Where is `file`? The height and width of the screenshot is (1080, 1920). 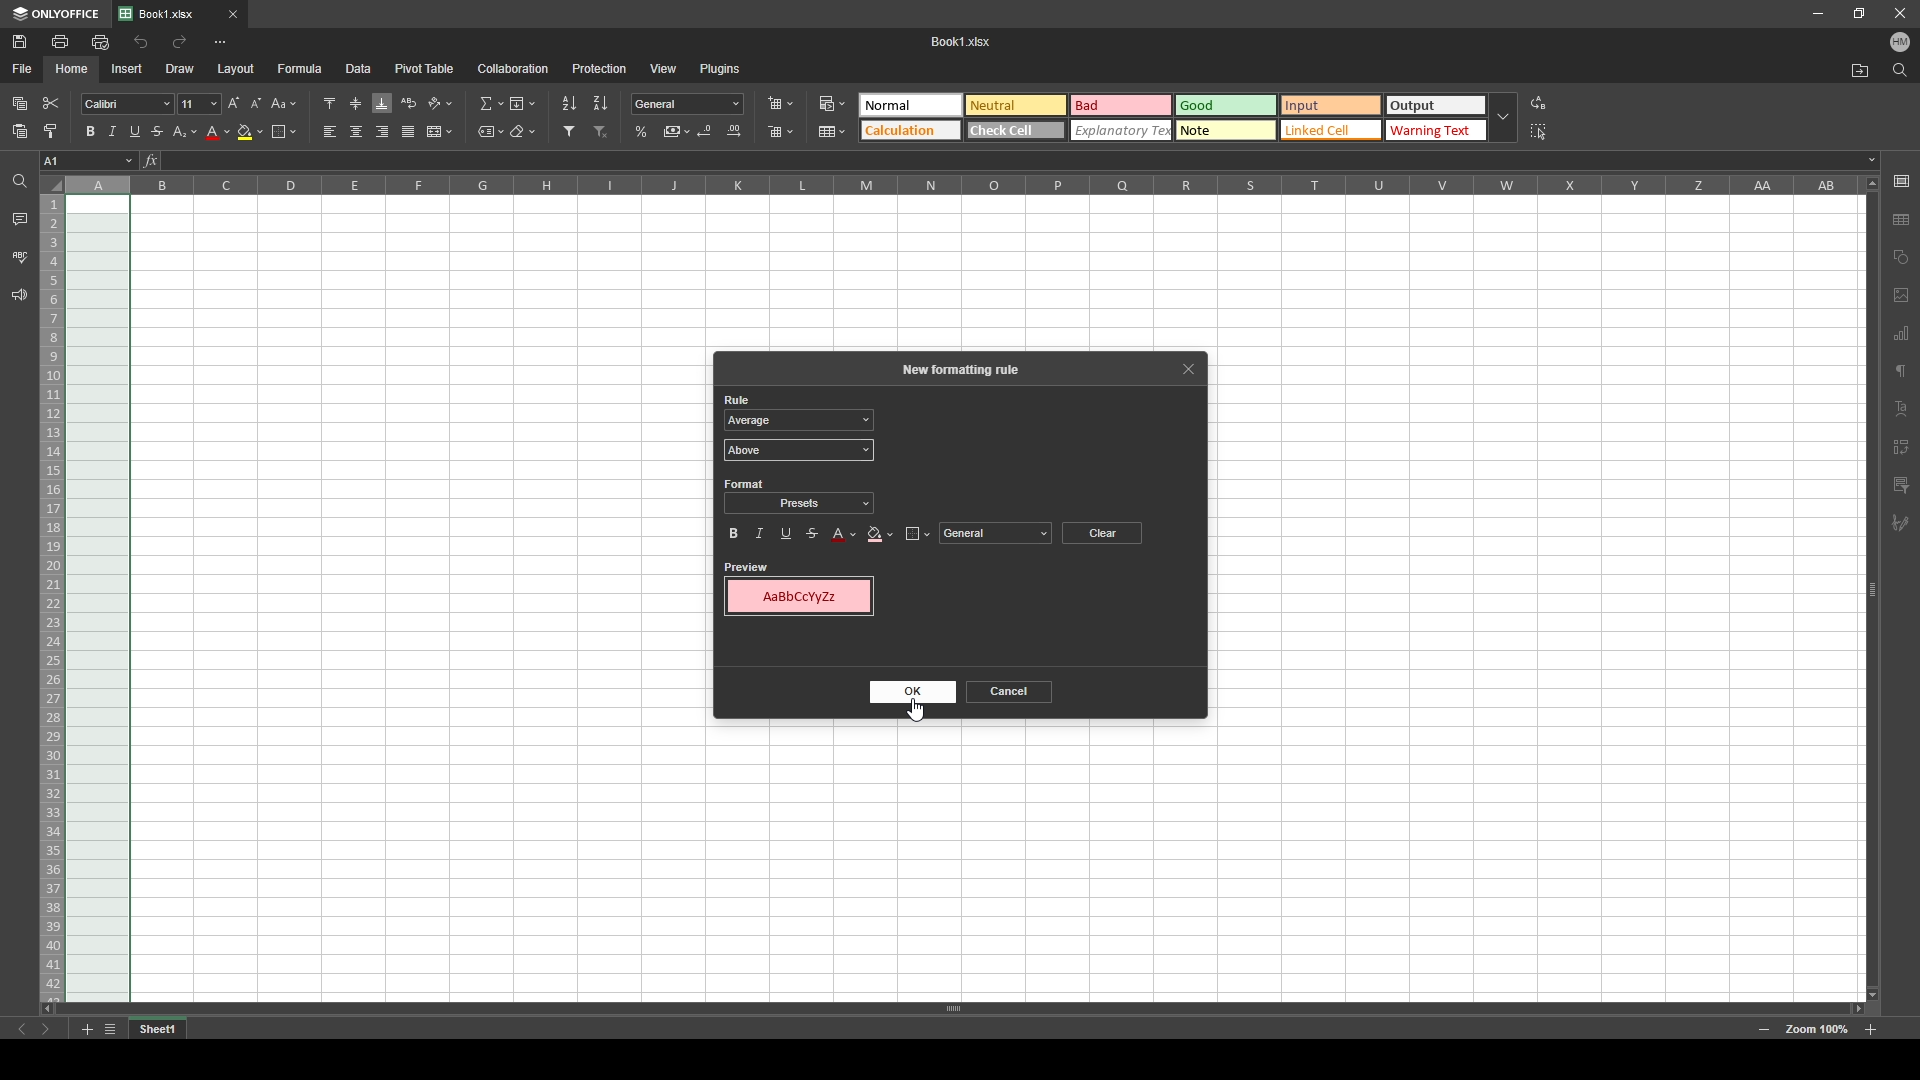
file is located at coordinates (23, 67).